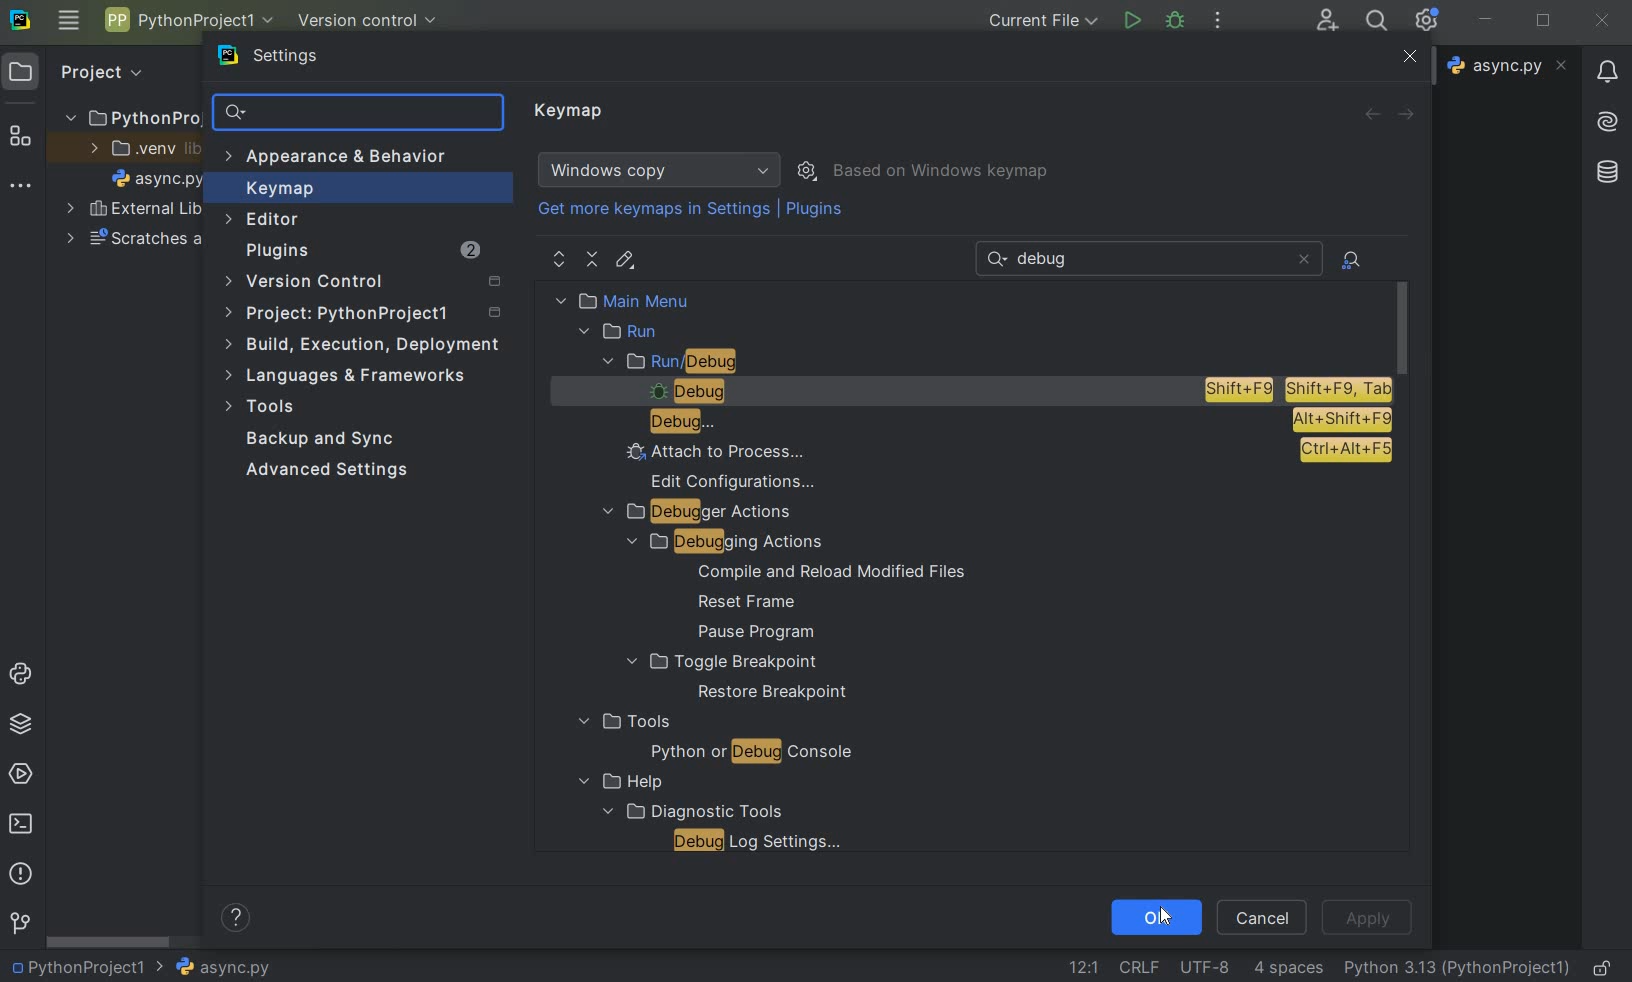 This screenshot has width=1632, height=982. What do you see at coordinates (236, 921) in the screenshot?
I see `show help contents` at bounding box center [236, 921].